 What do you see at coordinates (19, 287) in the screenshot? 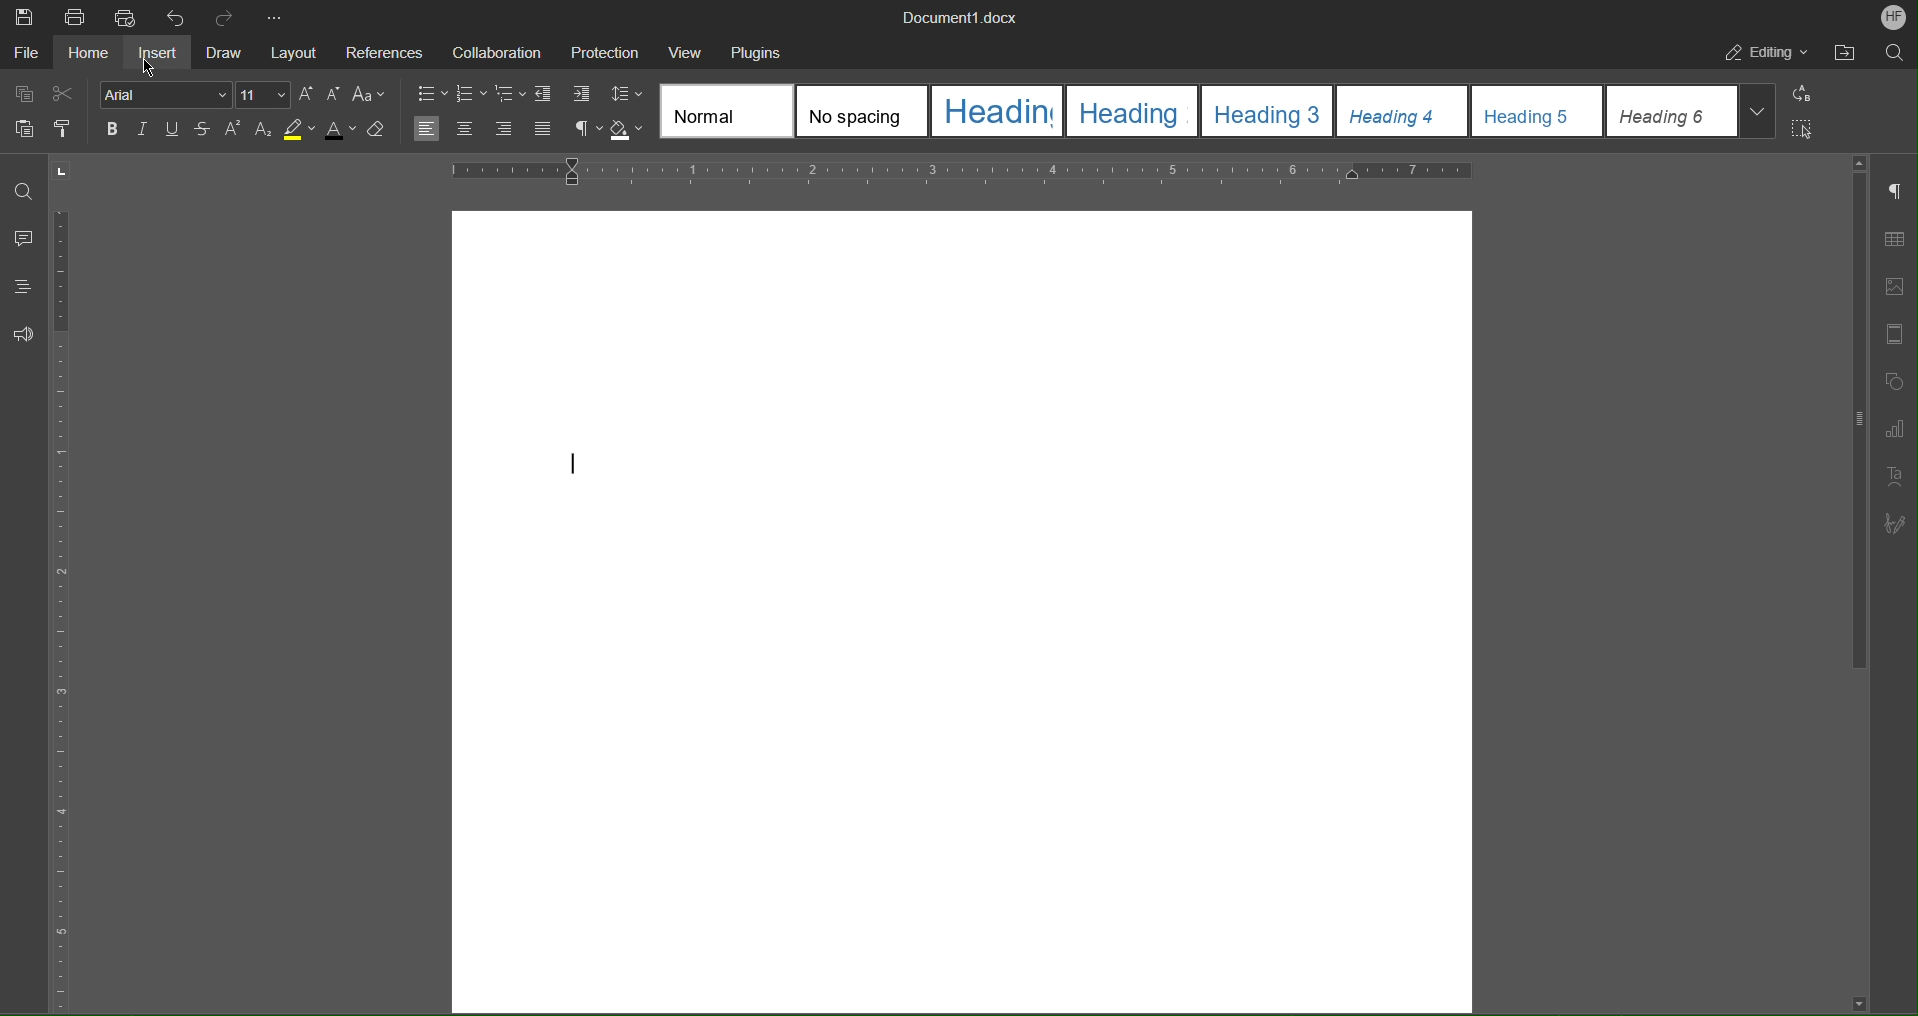
I see `Headings` at bounding box center [19, 287].